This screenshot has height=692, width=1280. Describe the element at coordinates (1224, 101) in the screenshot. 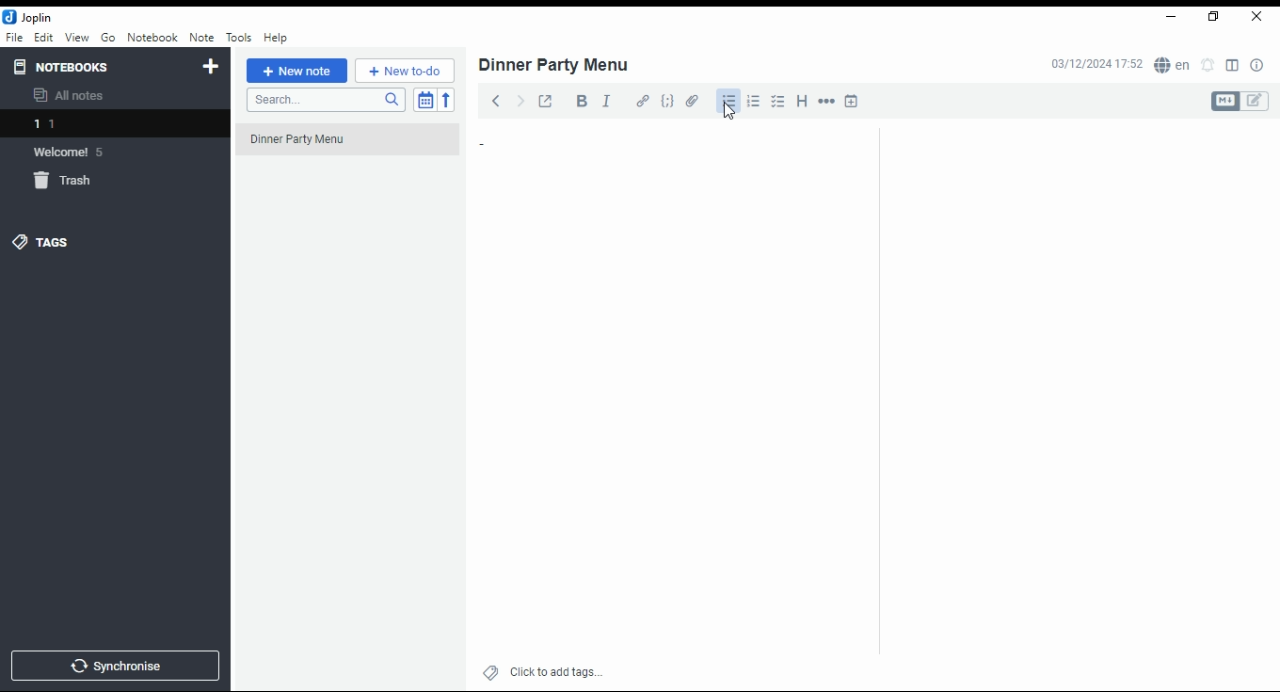

I see `Markdown` at that location.